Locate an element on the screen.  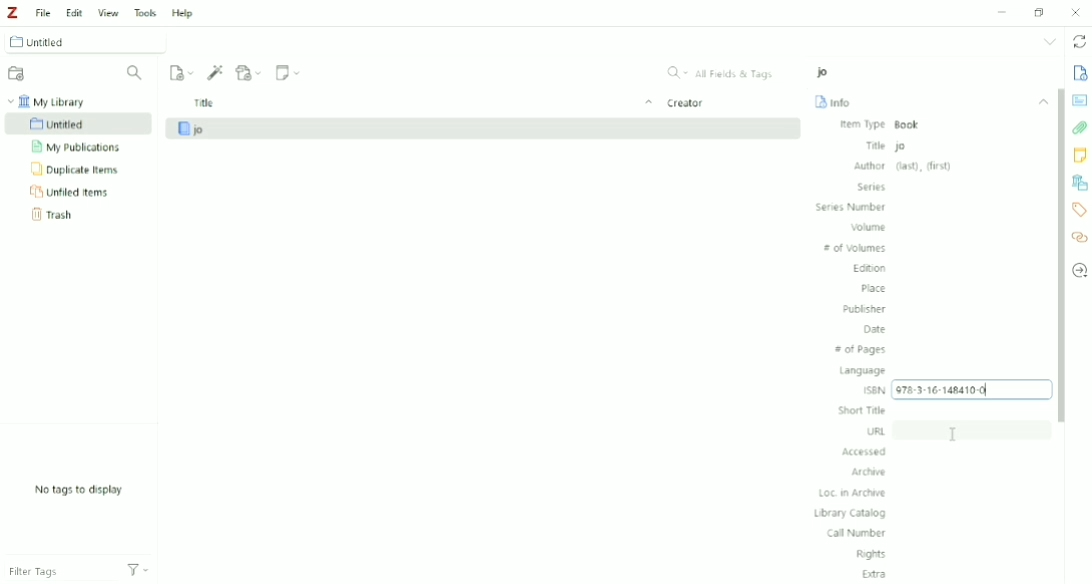
Sync is located at coordinates (1080, 41).